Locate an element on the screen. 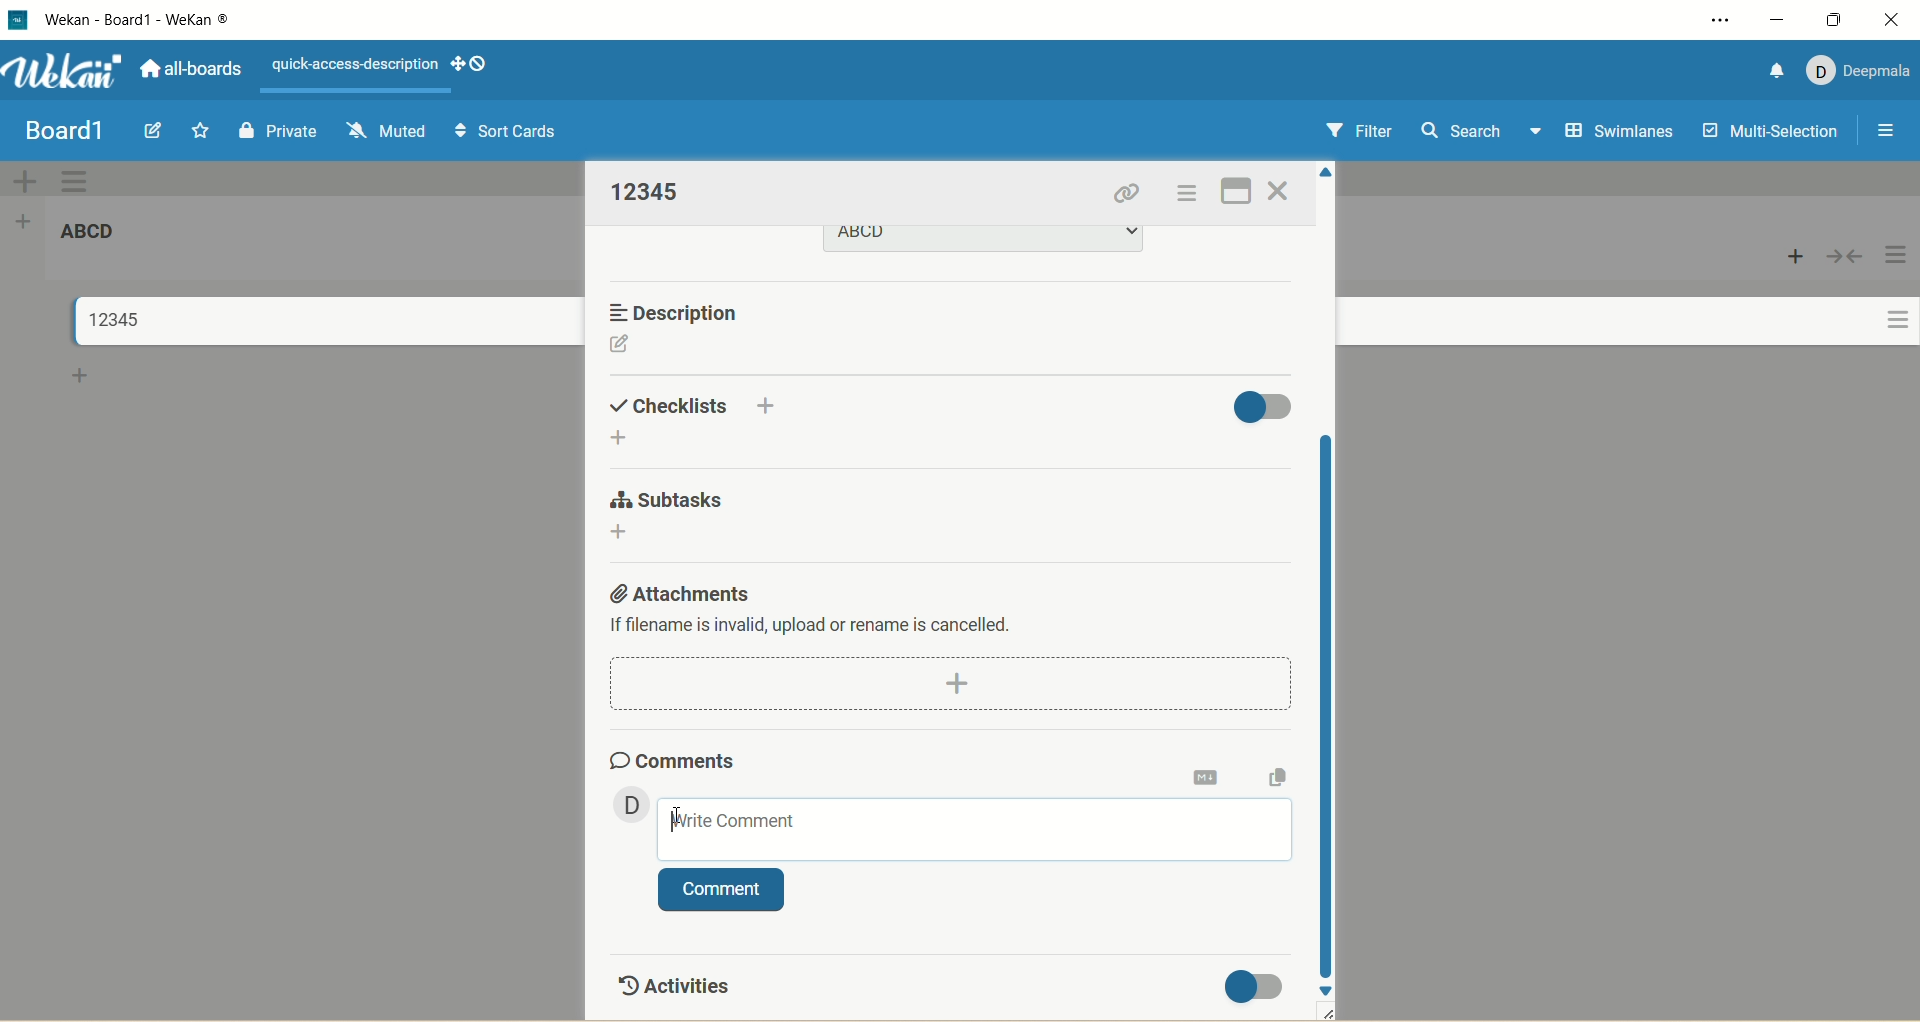 The height and width of the screenshot is (1022, 1920). add list is located at coordinates (29, 220).